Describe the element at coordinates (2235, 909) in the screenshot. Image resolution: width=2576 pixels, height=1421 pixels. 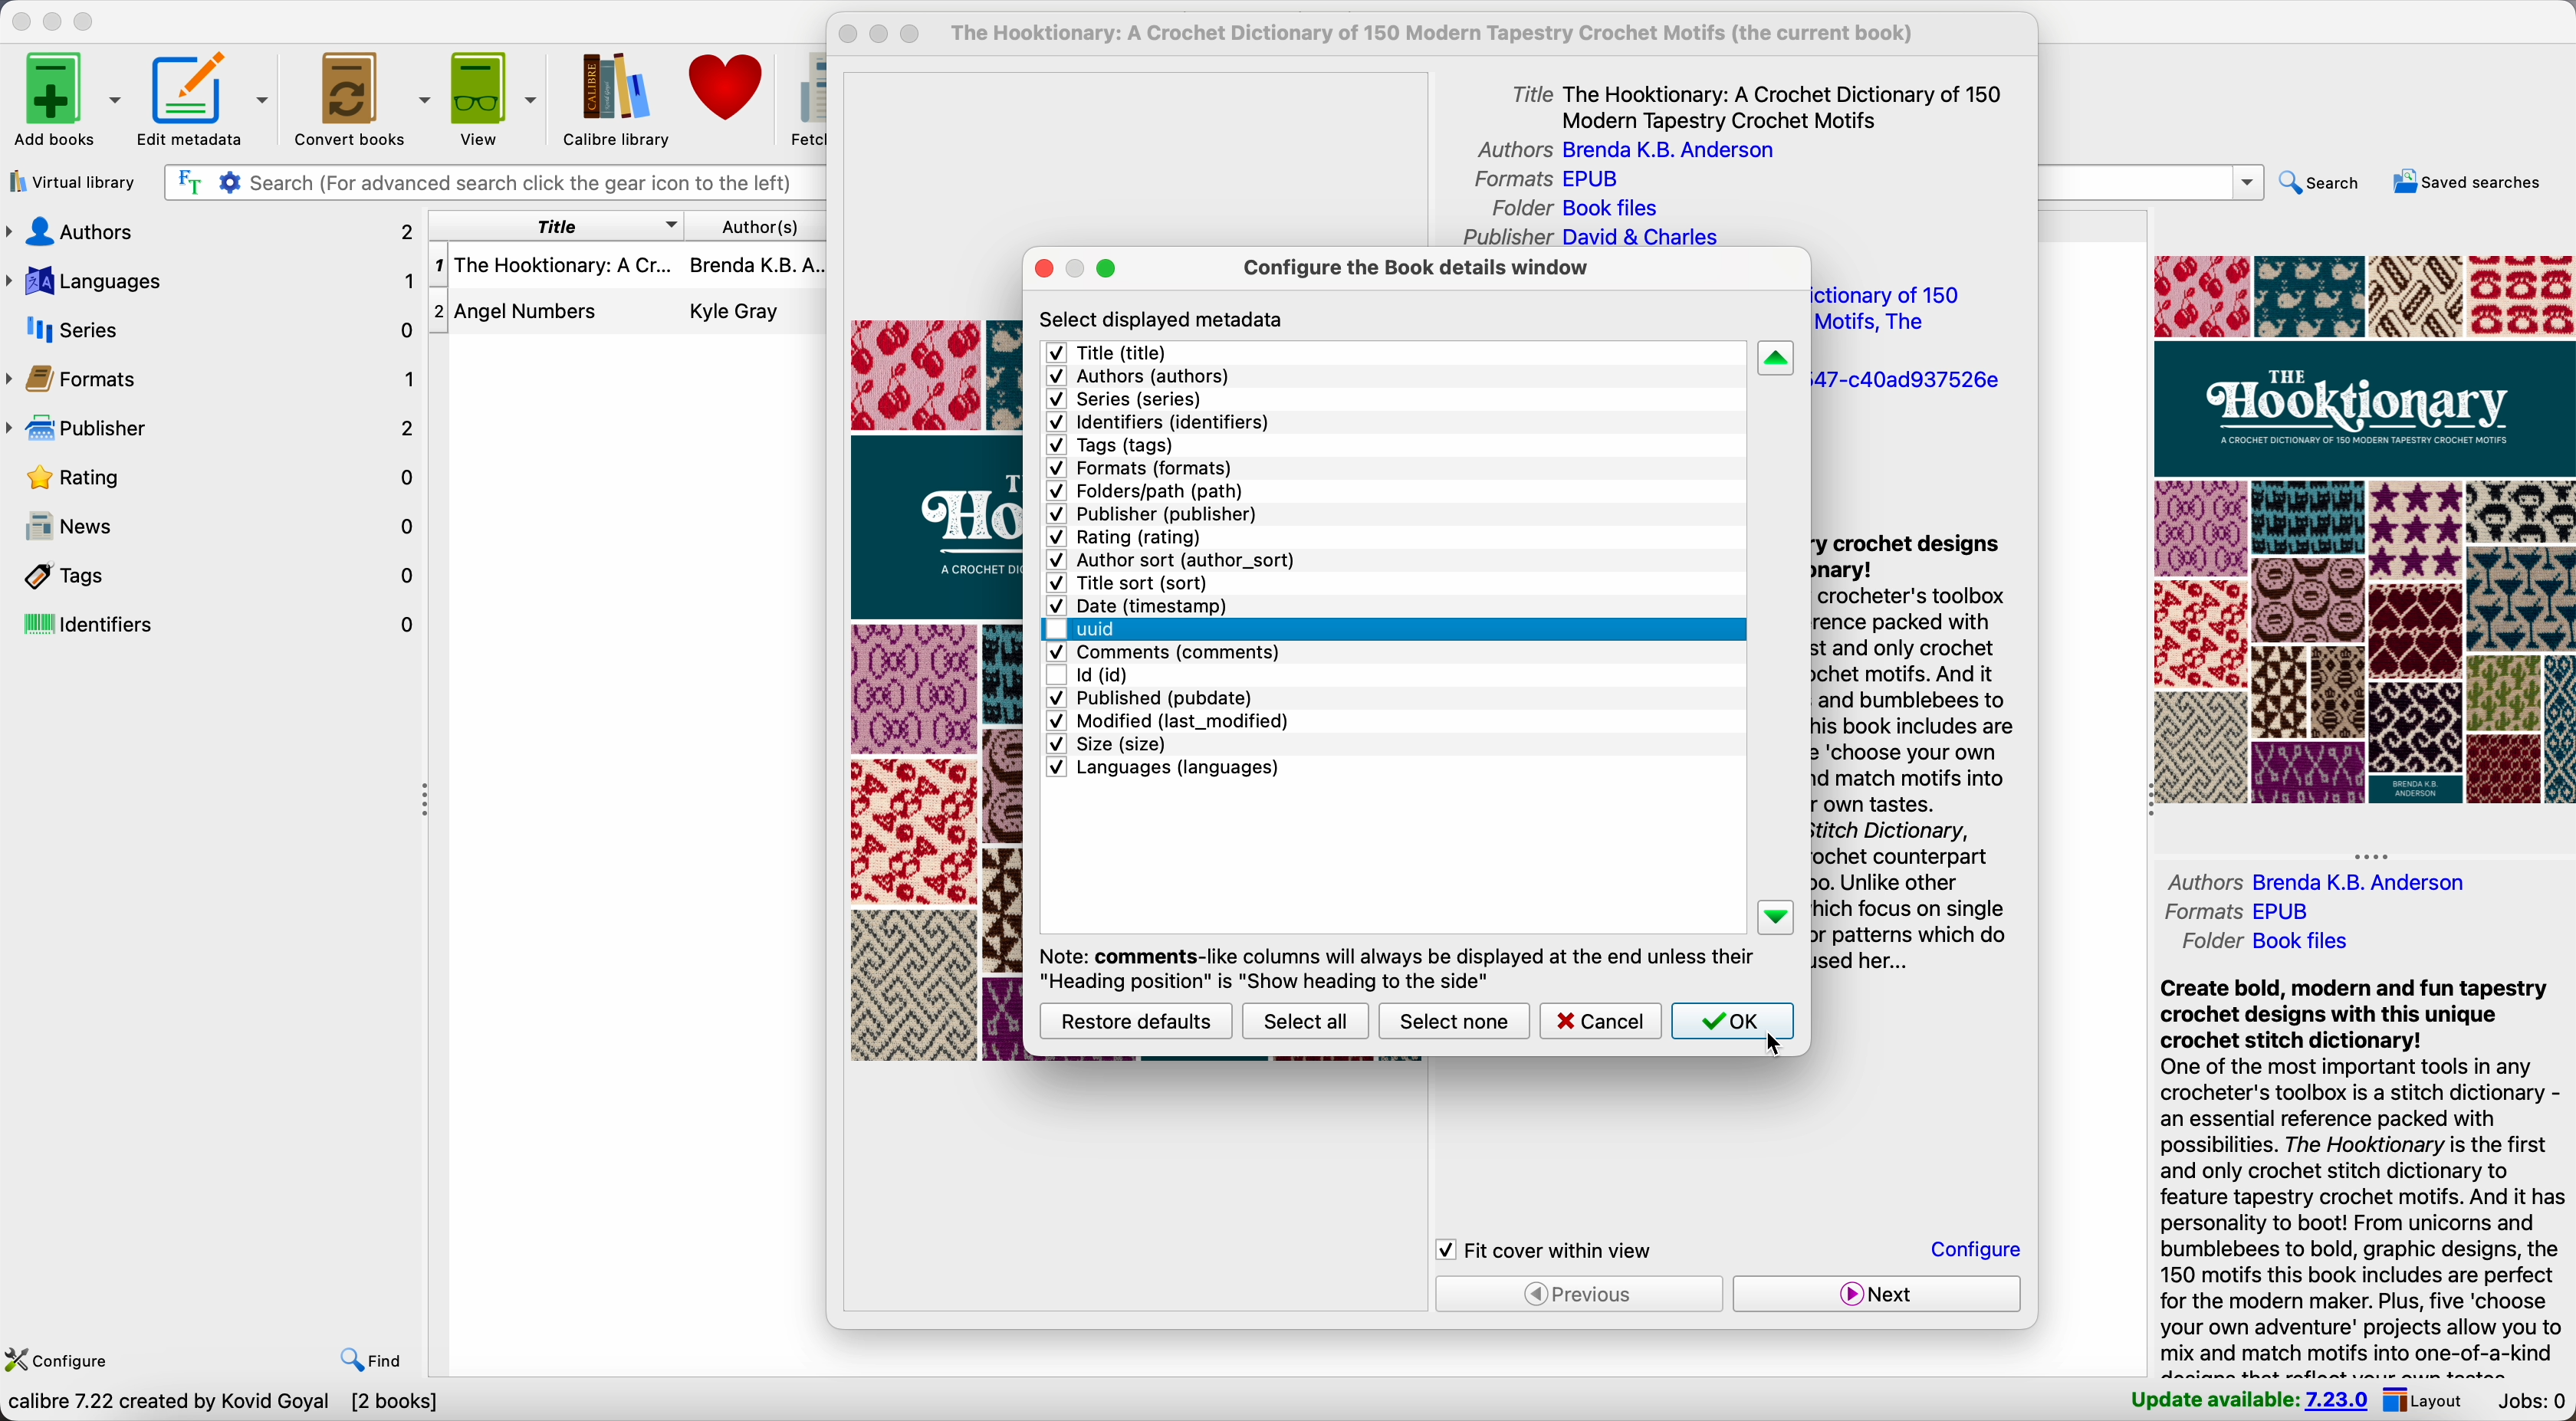
I see `formats` at that location.